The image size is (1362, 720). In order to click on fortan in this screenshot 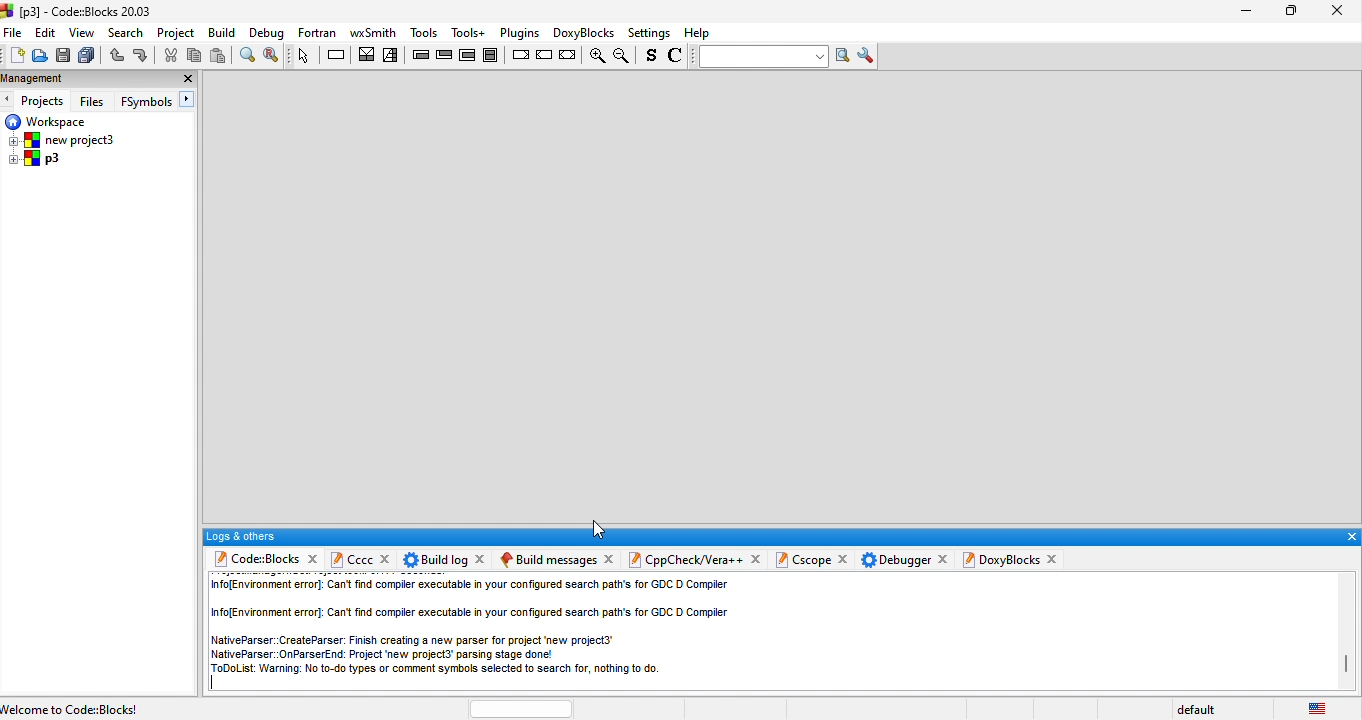, I will do `click(318, 32)`.